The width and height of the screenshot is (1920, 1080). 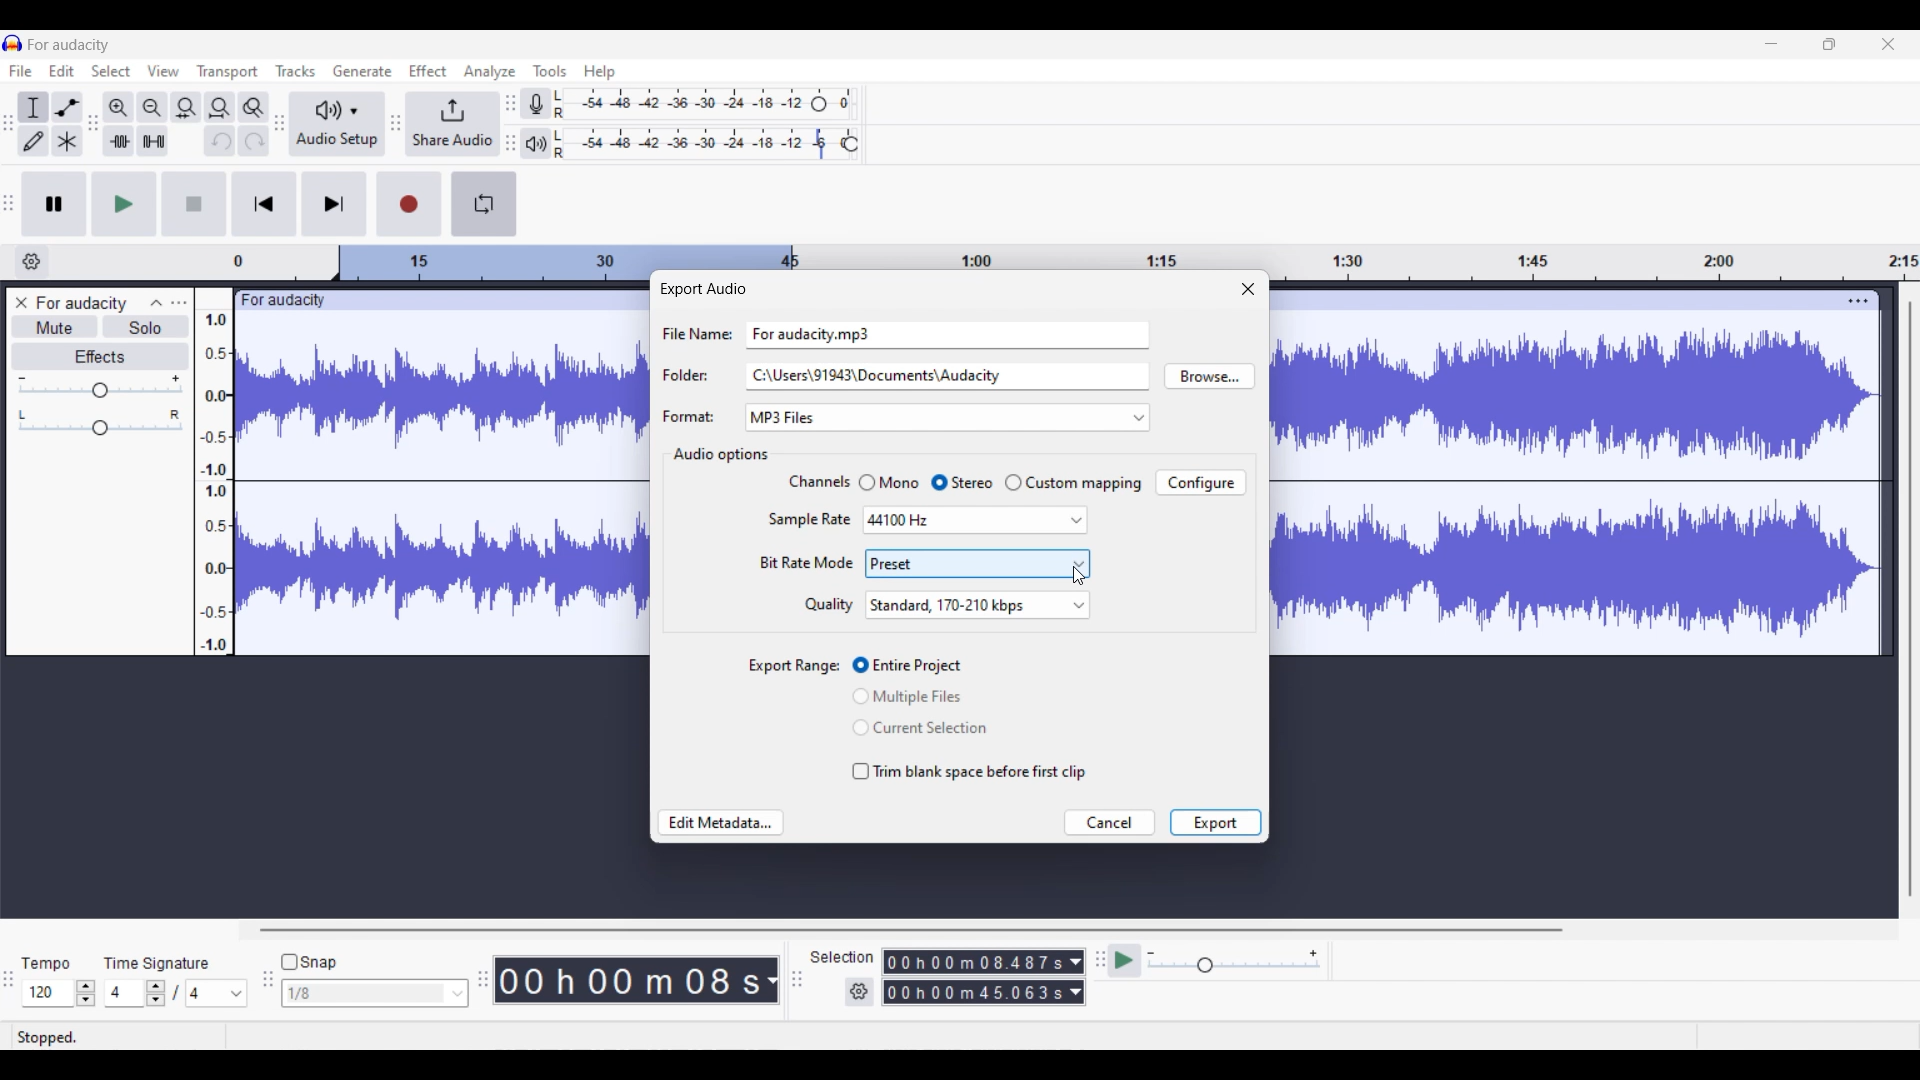 What do you see at coordinates (375, 993) in the screenshot?
I see `Snap options` at bounding box center [375, 993].